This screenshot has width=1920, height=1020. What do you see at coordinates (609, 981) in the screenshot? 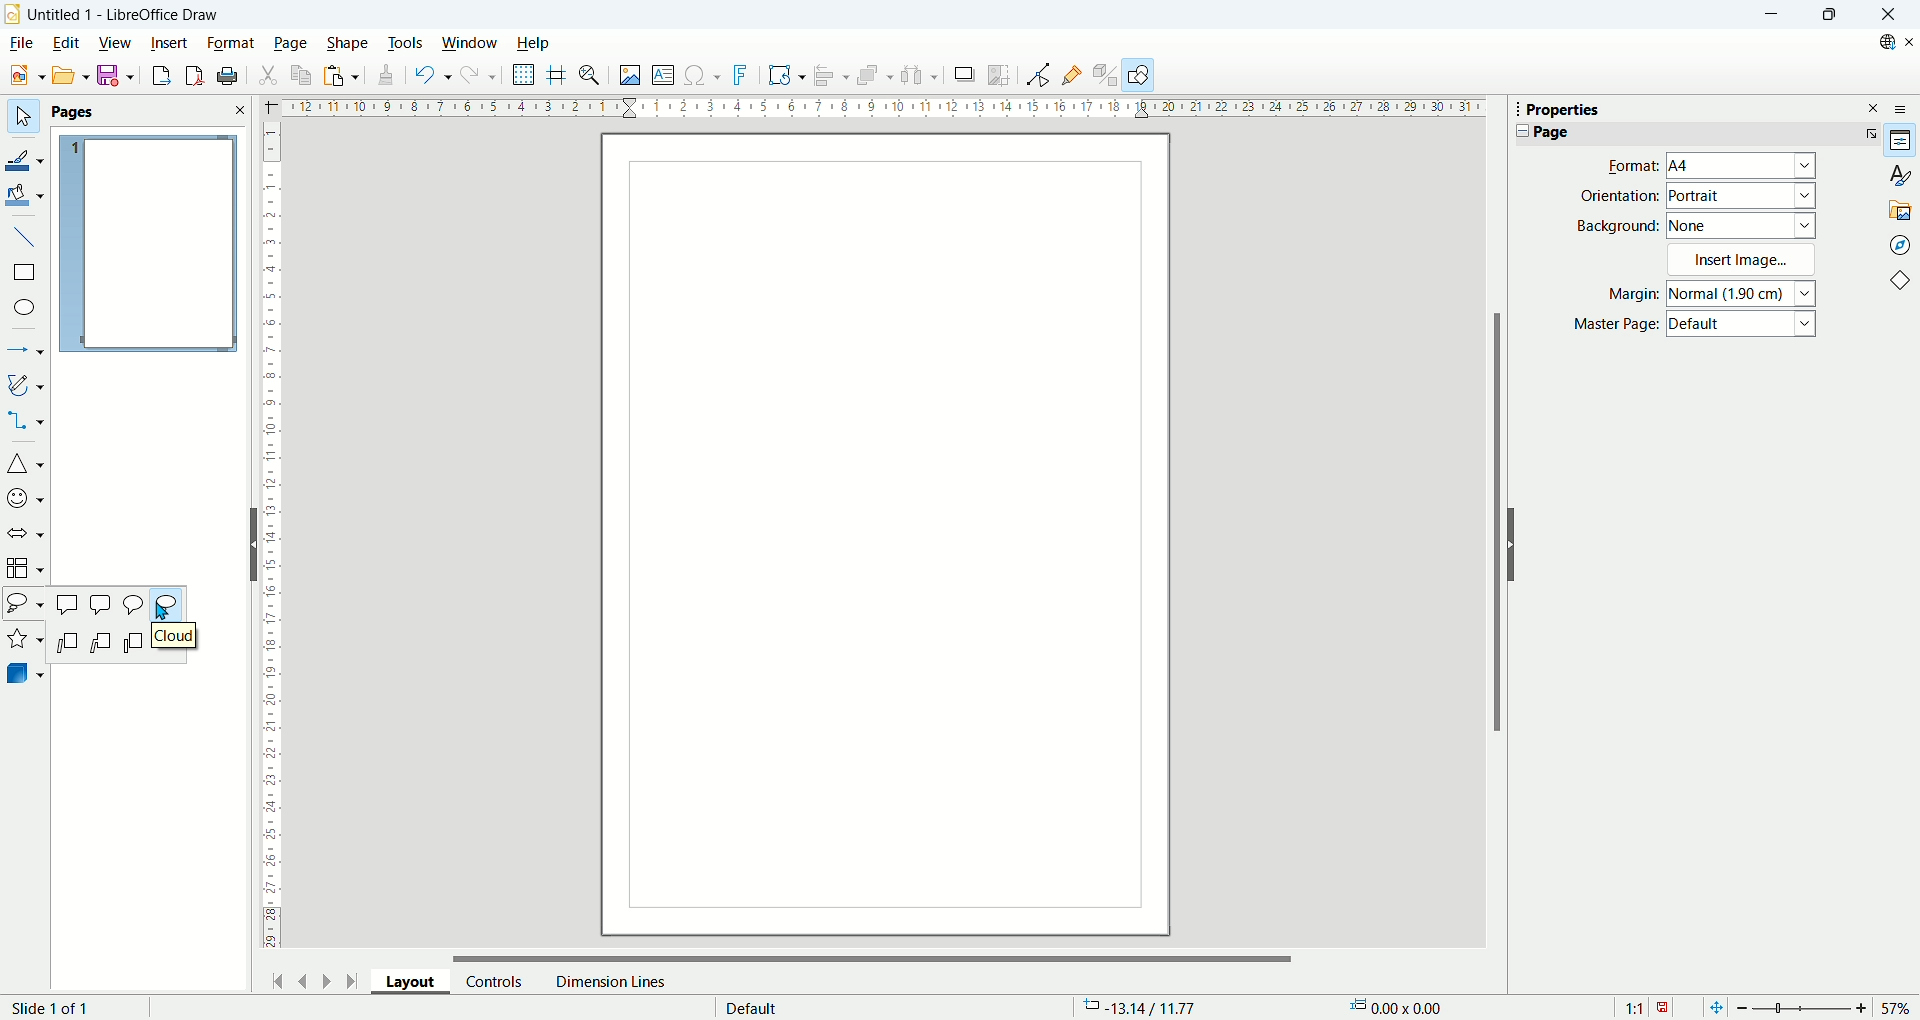
I see `dimension lines` at bounding box center [609, 981].